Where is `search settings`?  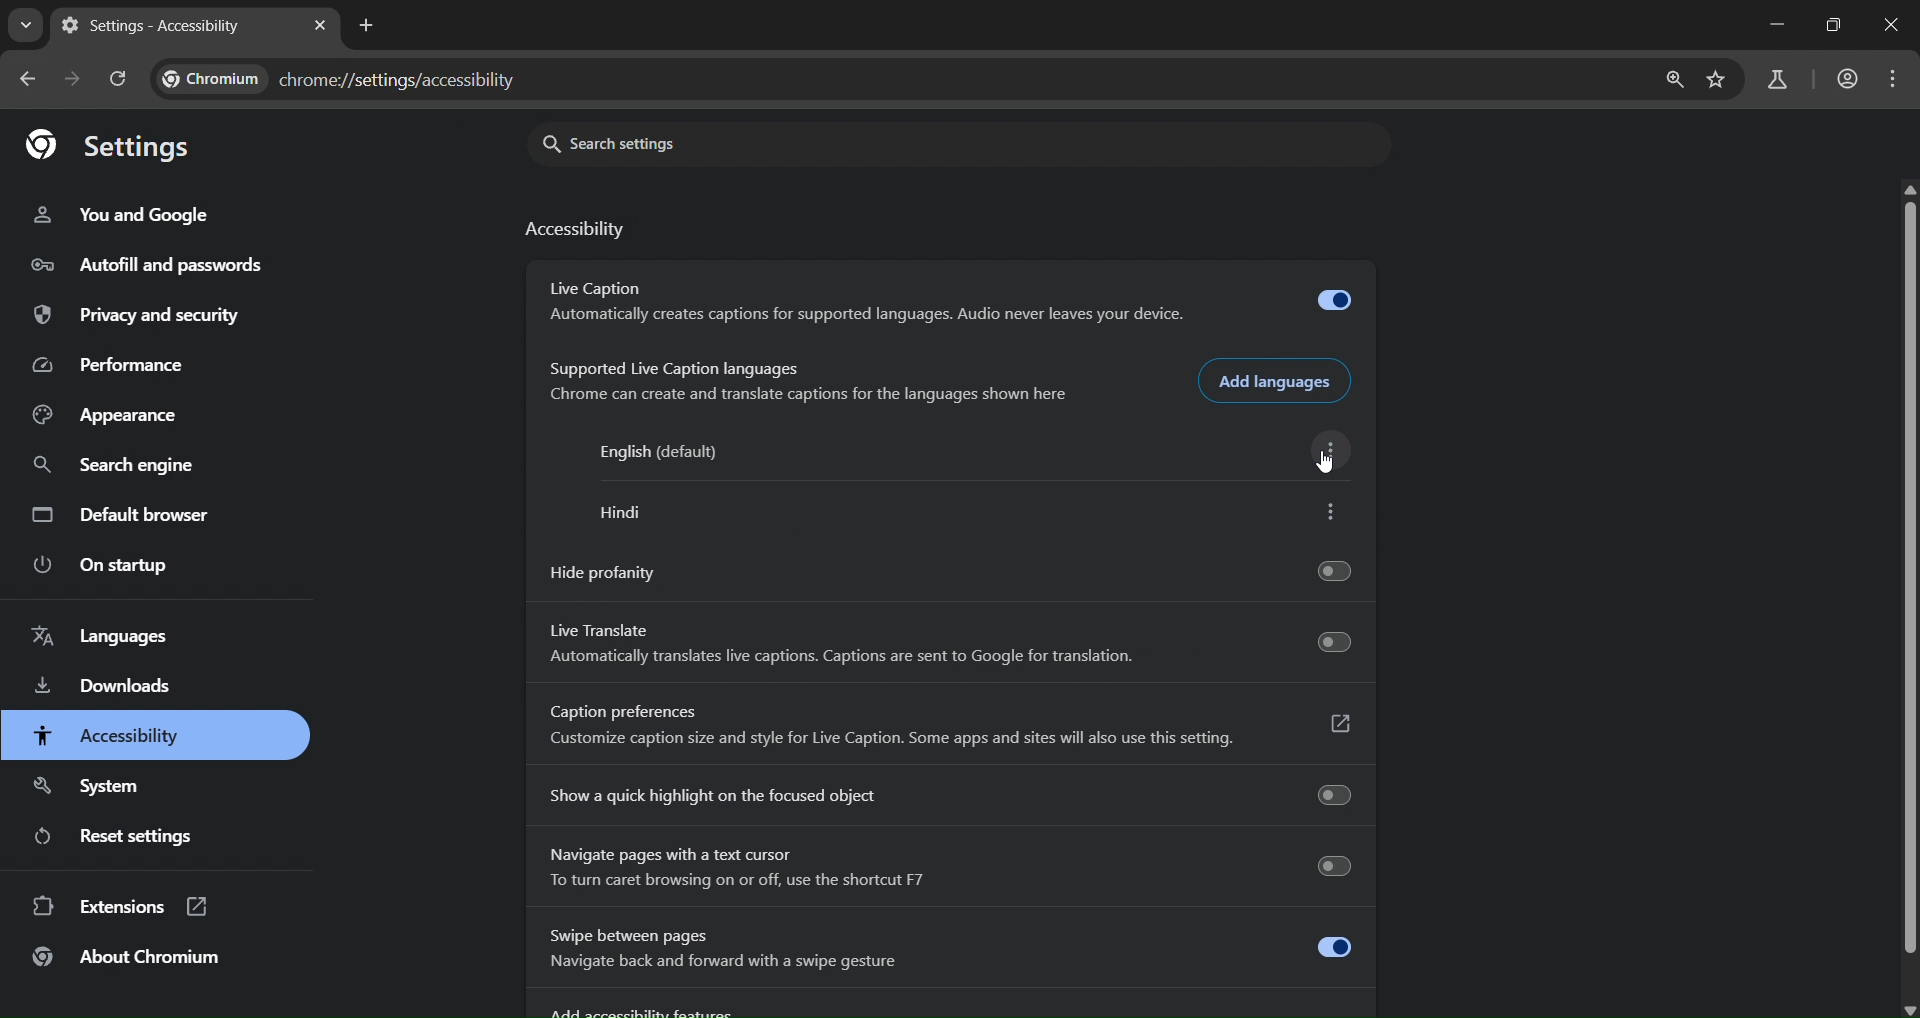 search settings is located at coordinates (706, 146).